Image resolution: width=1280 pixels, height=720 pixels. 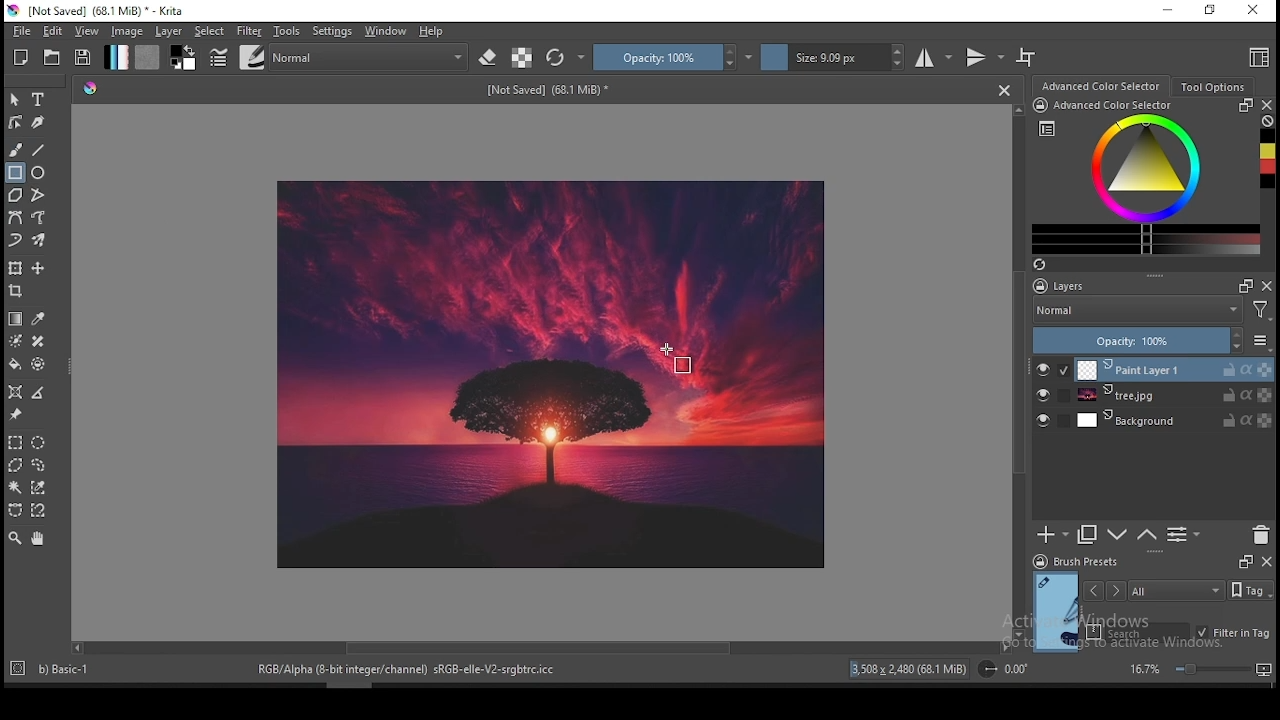 What do you see at coordinates (522, 58) in the screenshot?
I see `preserve alpha` at bounding box center [522, 58].